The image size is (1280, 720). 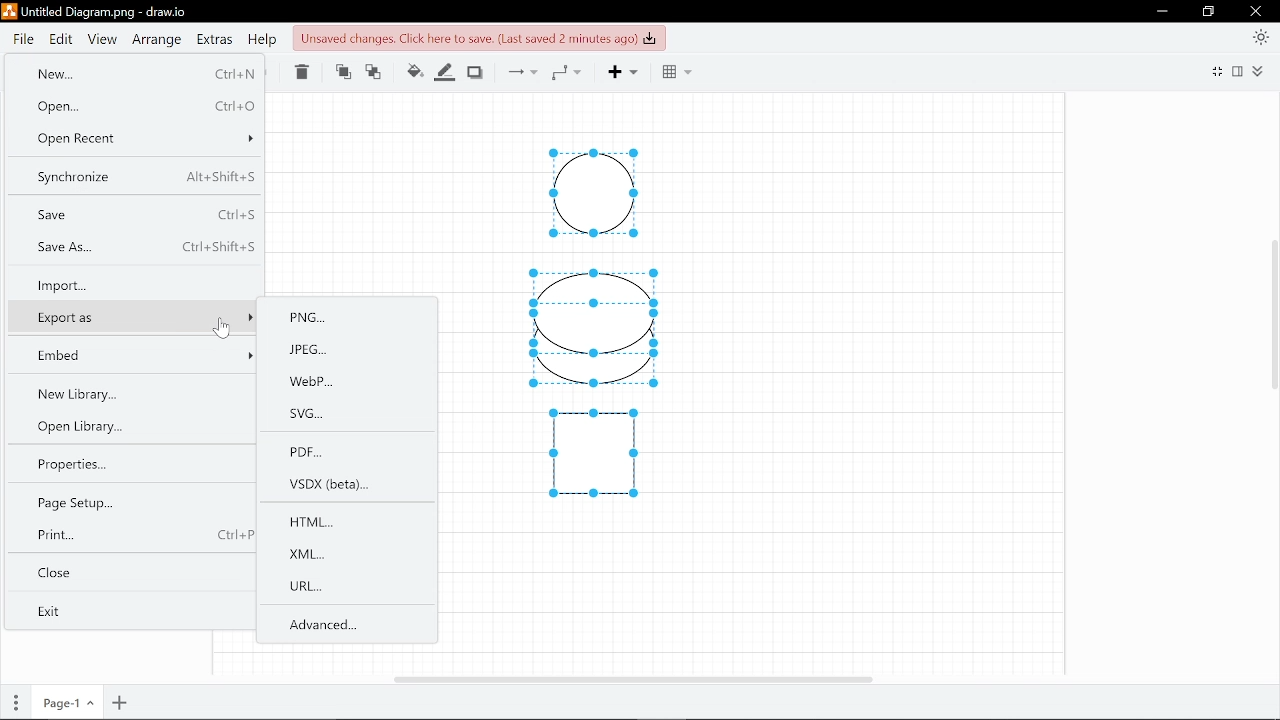 I want to click on Current page, so click(x=66, y=703).